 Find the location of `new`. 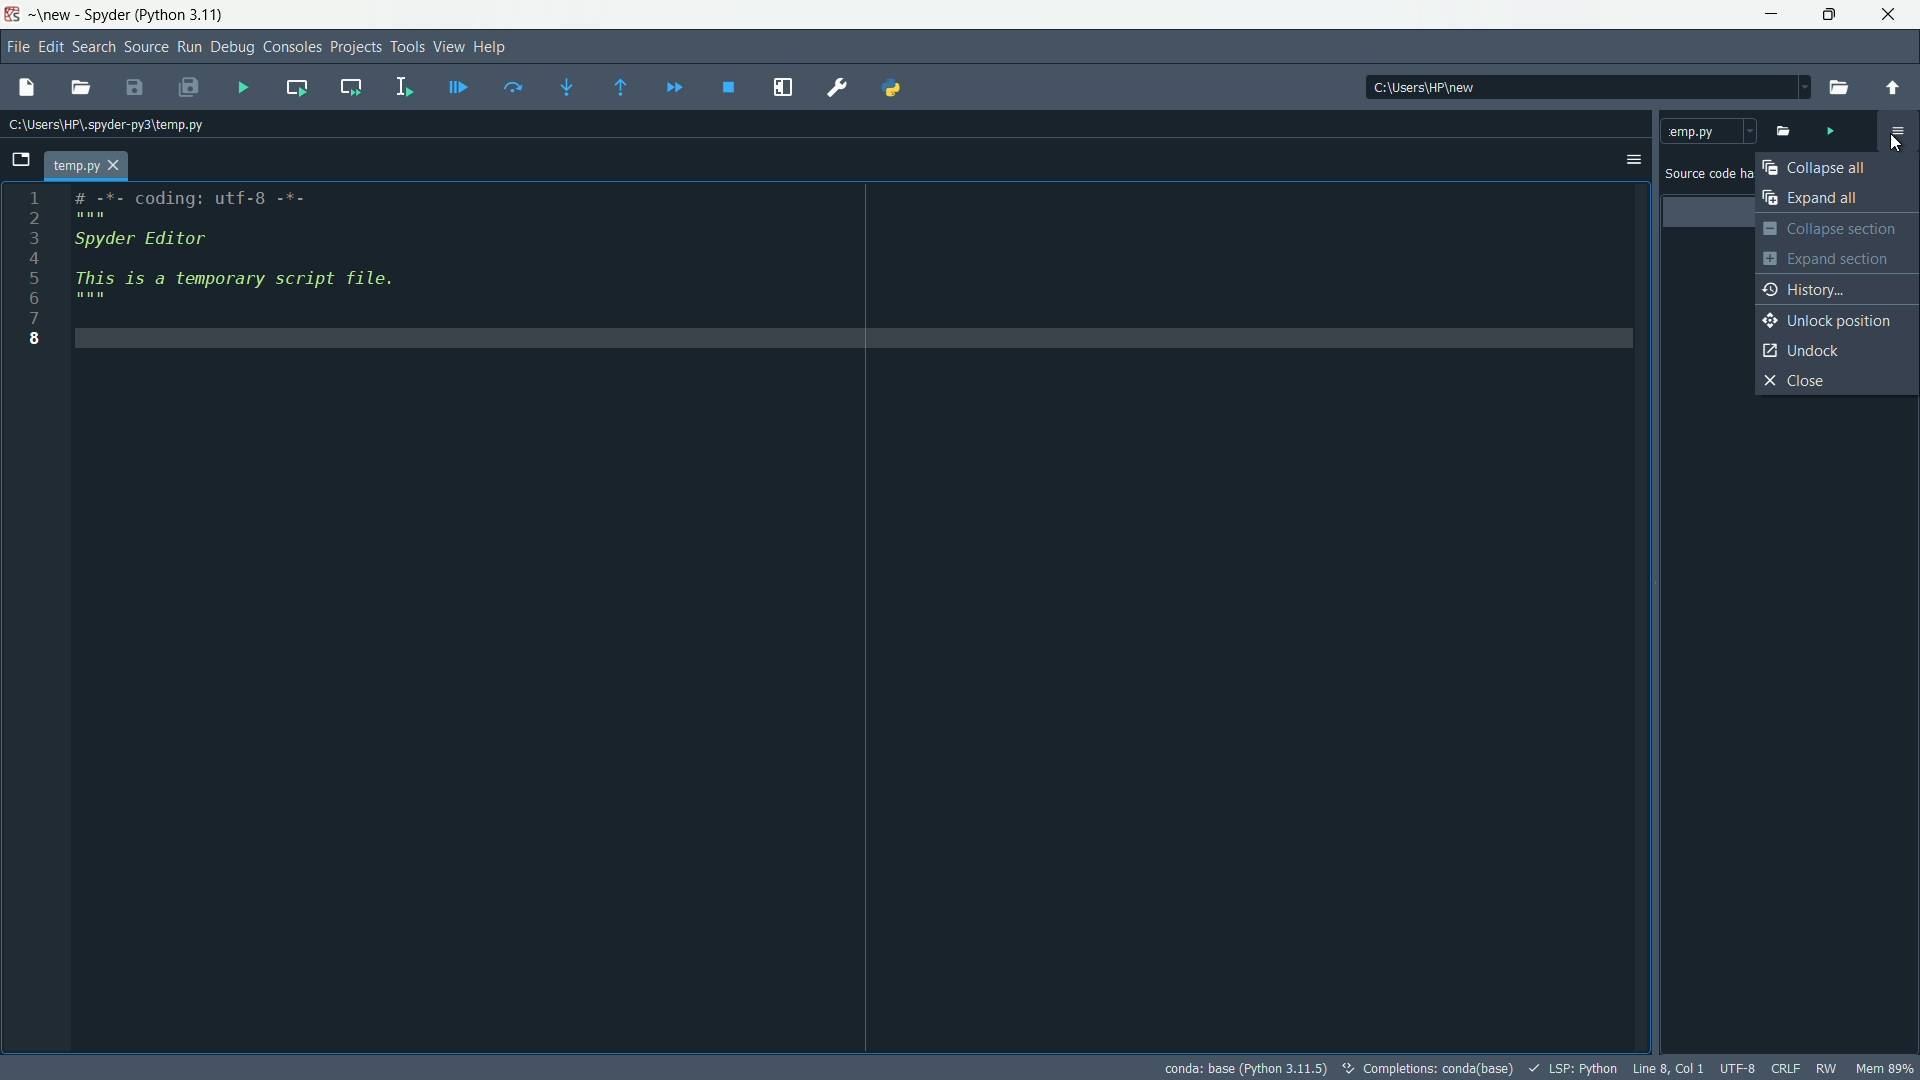

new is located at coordinates (52, 19).